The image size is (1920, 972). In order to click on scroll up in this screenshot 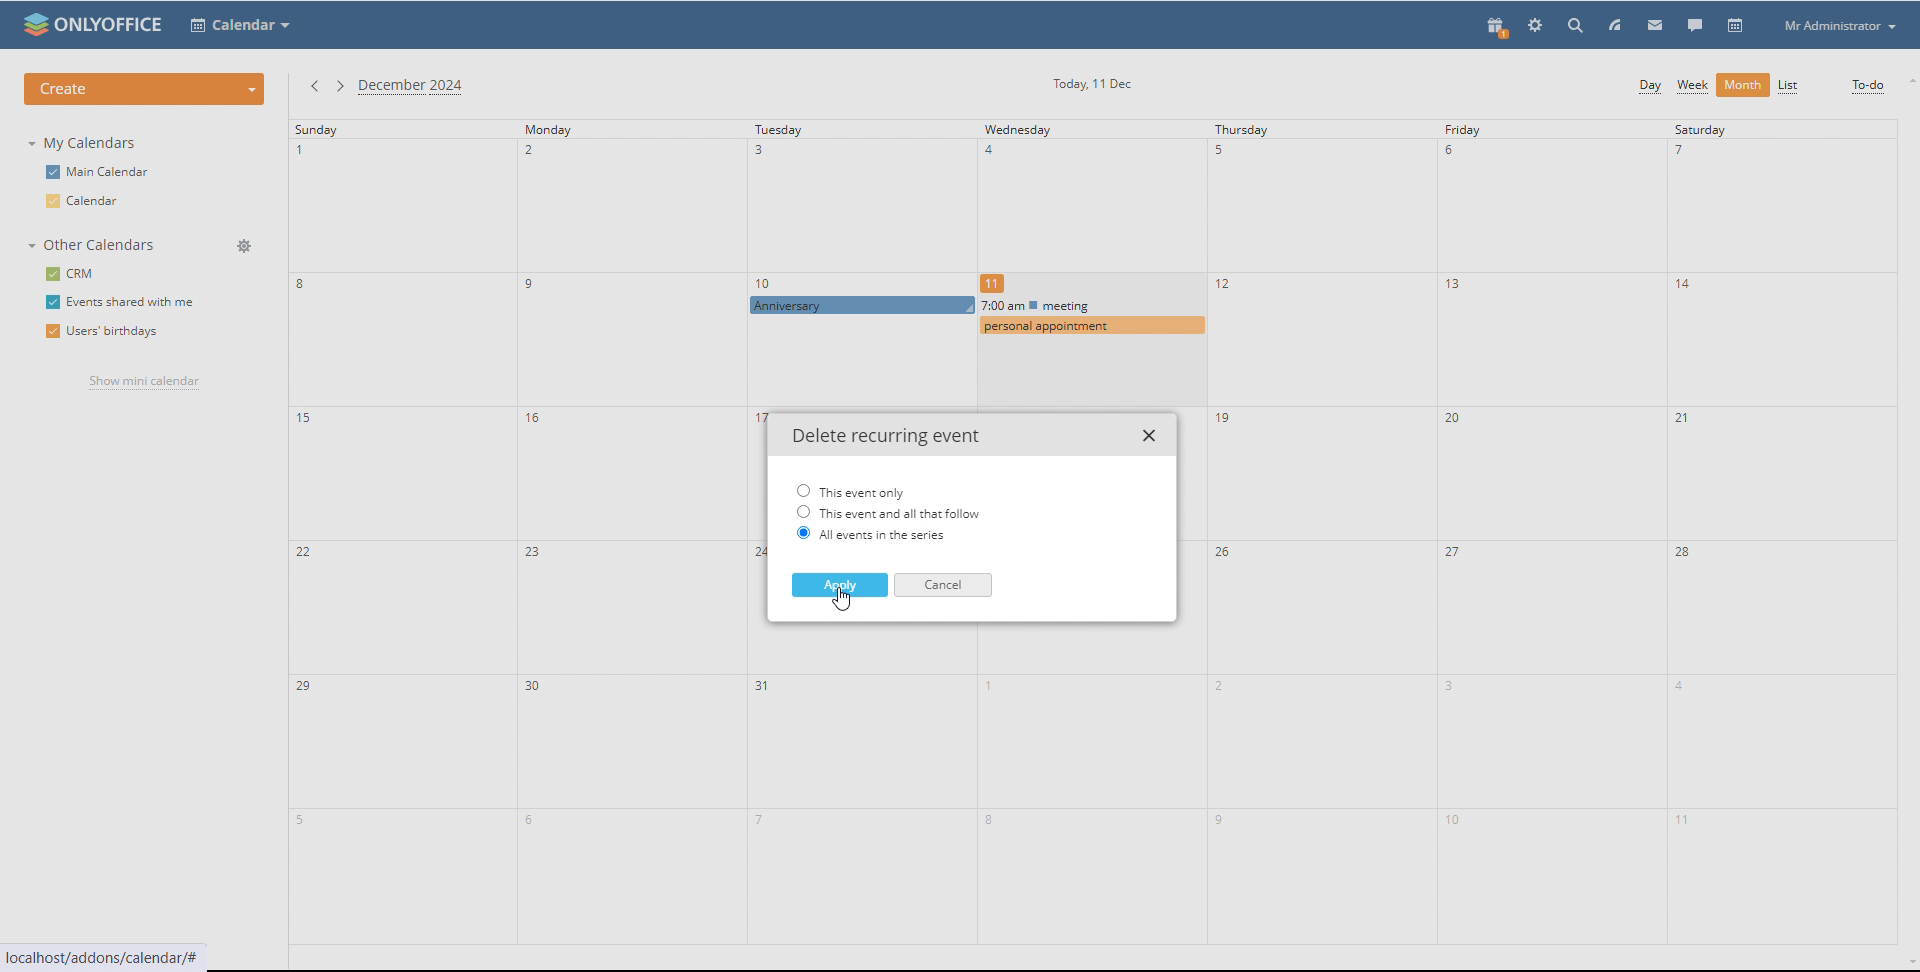, I will do `click(1908, 81)`.